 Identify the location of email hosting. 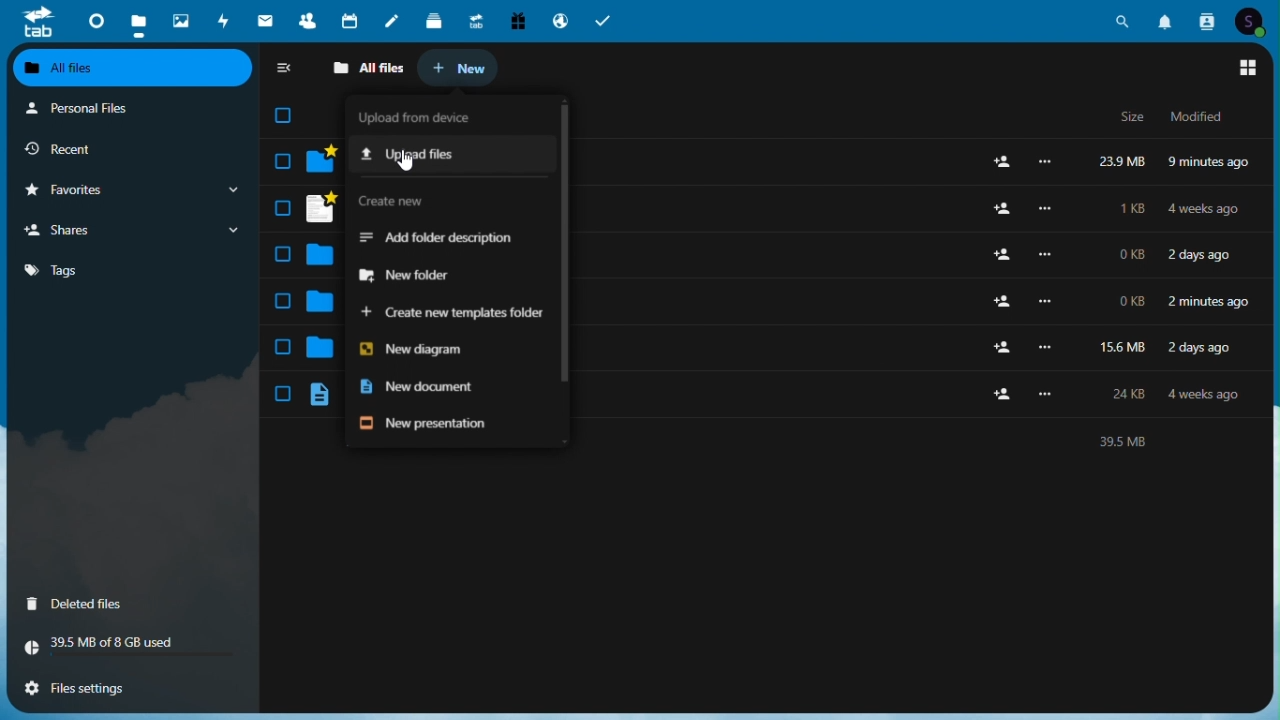
(559, 19).